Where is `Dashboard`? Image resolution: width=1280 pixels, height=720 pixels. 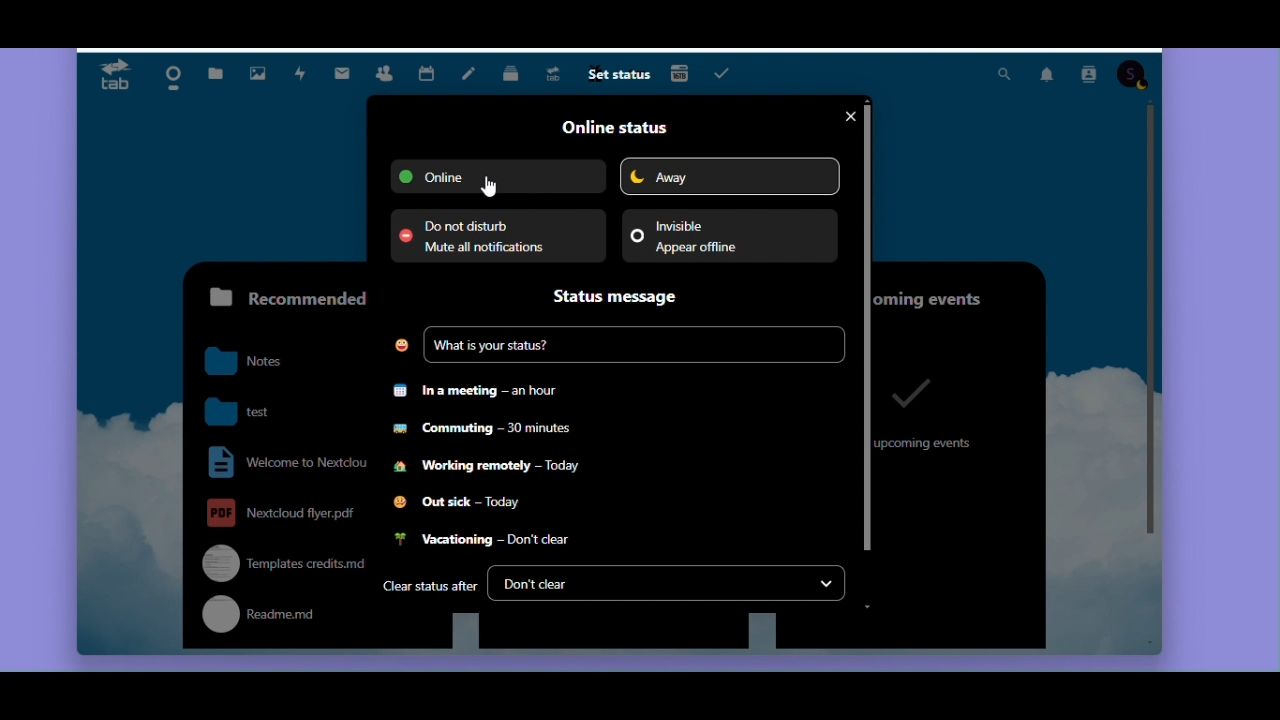
Dashboard is located at coordinates (167, 73).